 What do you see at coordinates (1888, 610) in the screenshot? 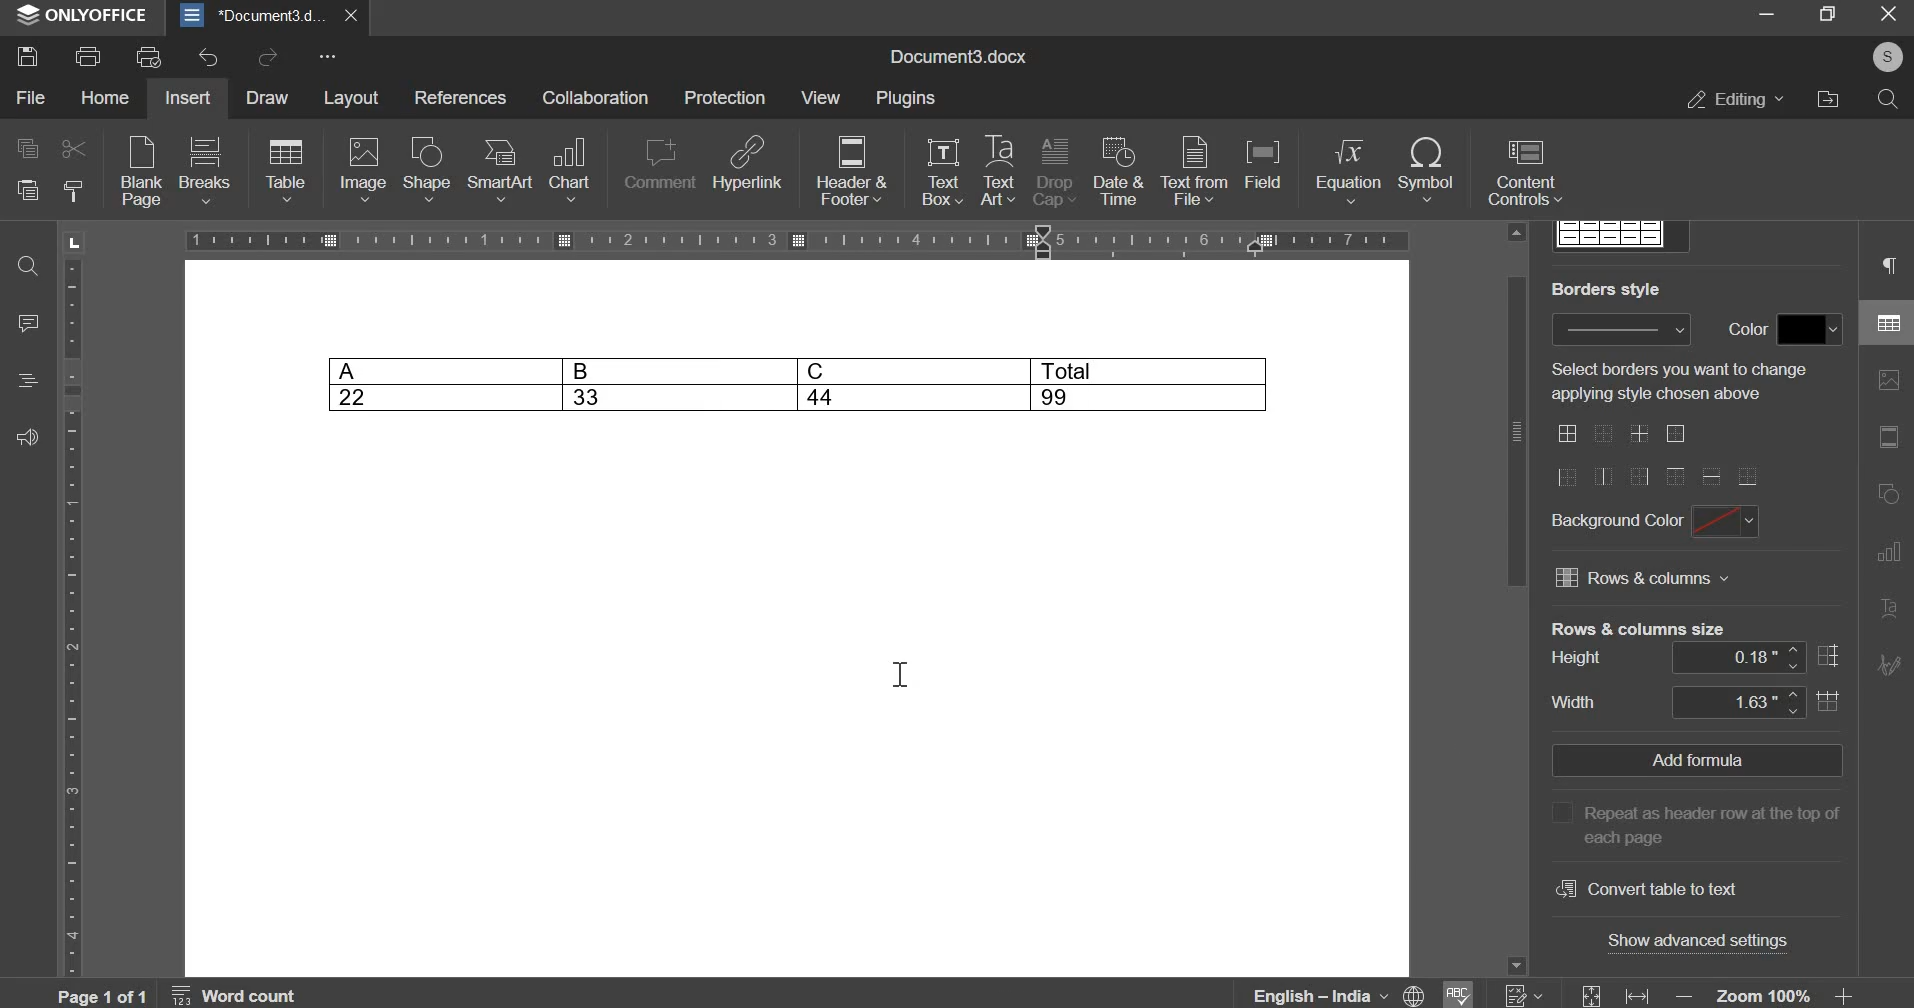
I see `text art settings` at bounding box center [1888, 610].